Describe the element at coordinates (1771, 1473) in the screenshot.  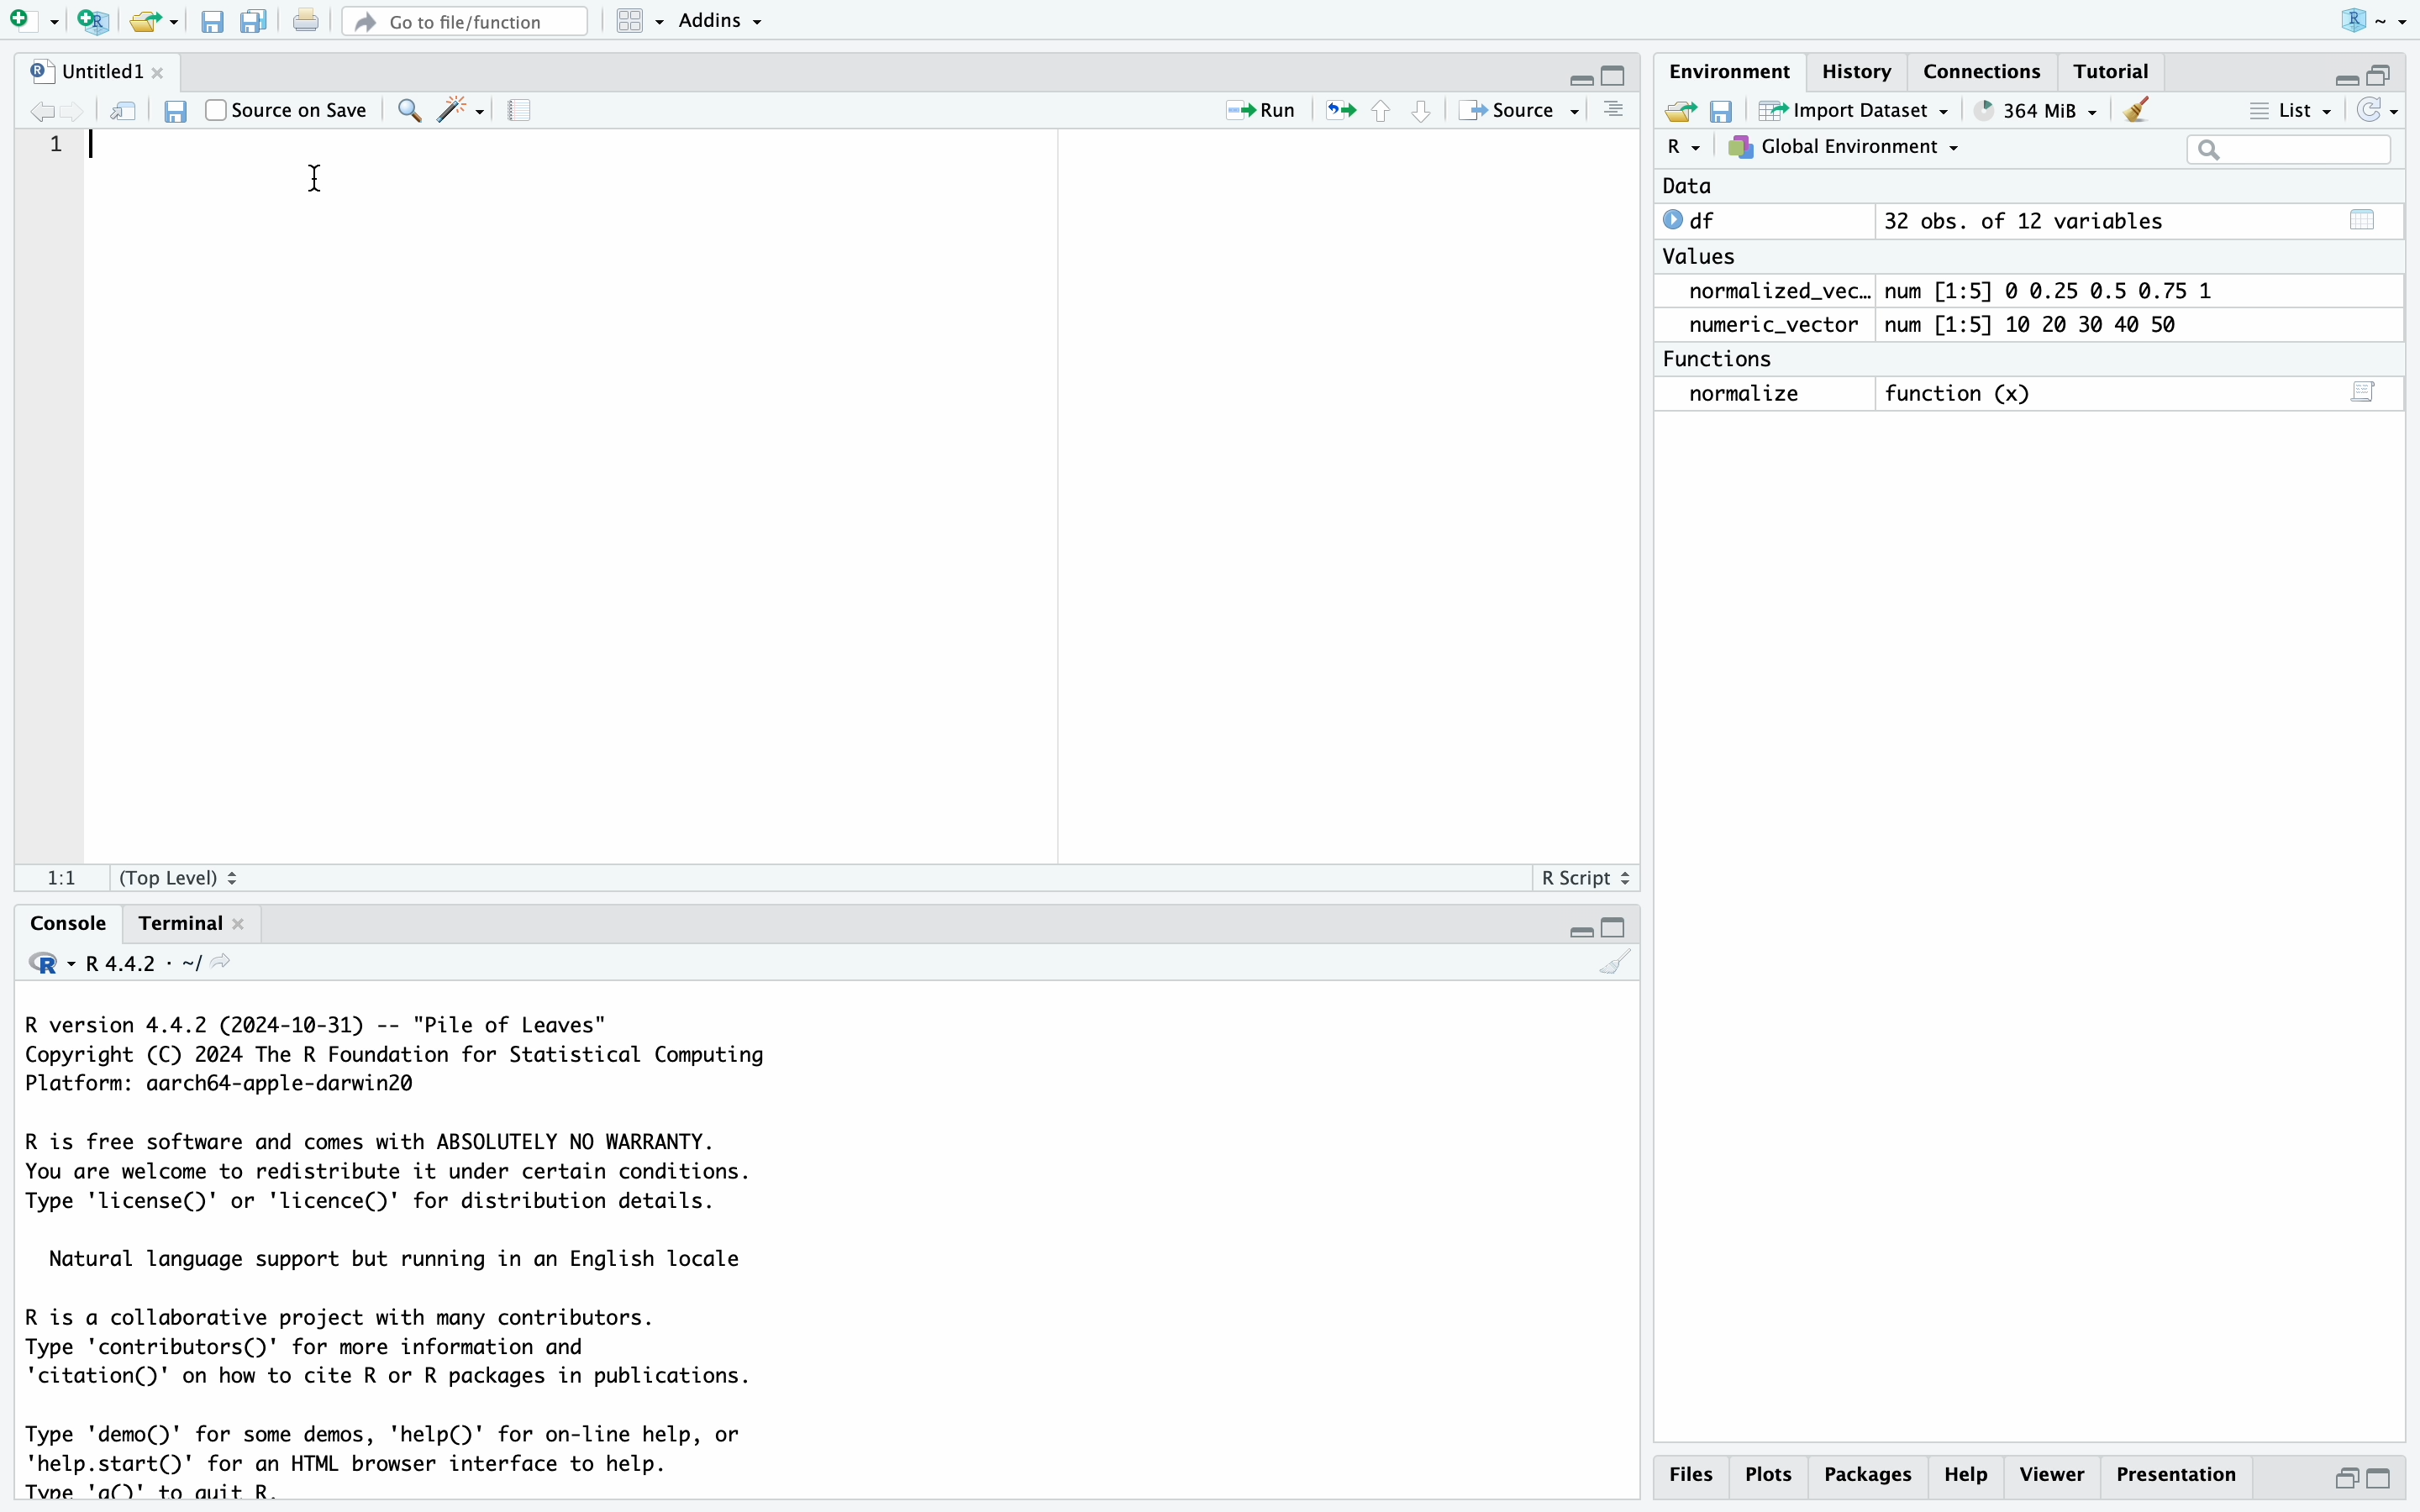
I see `Plots` at that location.